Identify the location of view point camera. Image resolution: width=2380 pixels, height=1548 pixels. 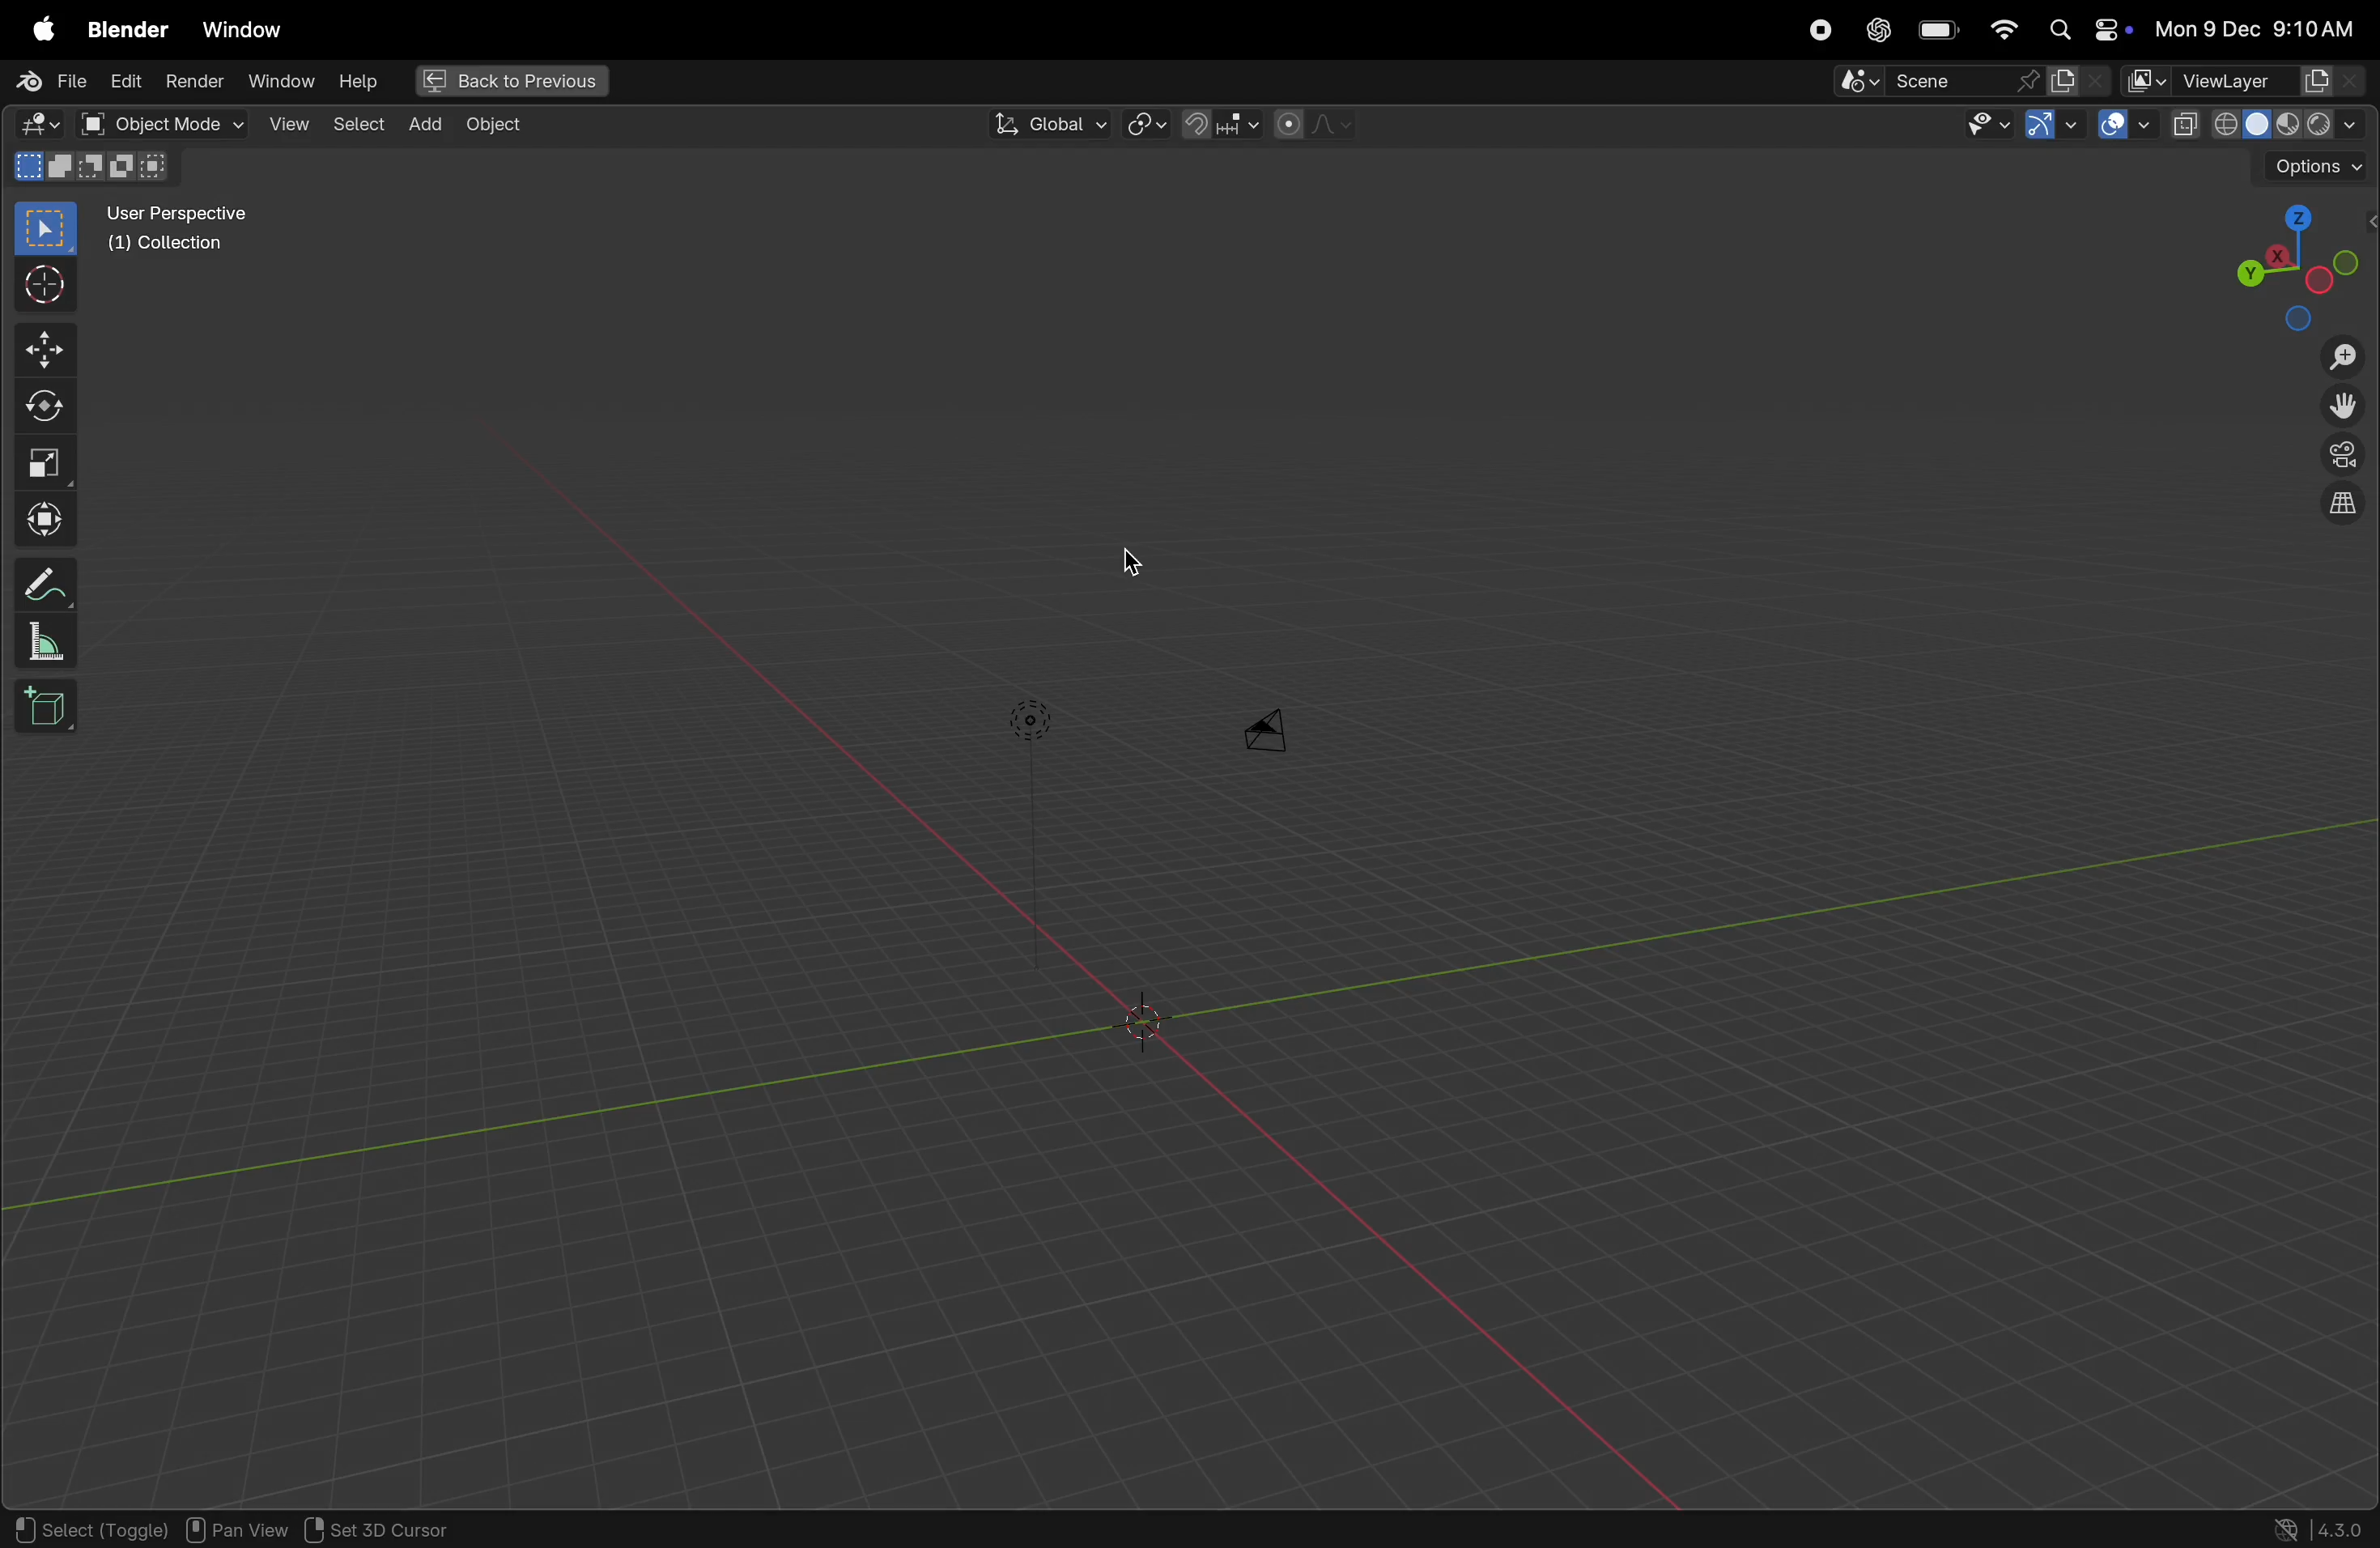
(2343, 456).